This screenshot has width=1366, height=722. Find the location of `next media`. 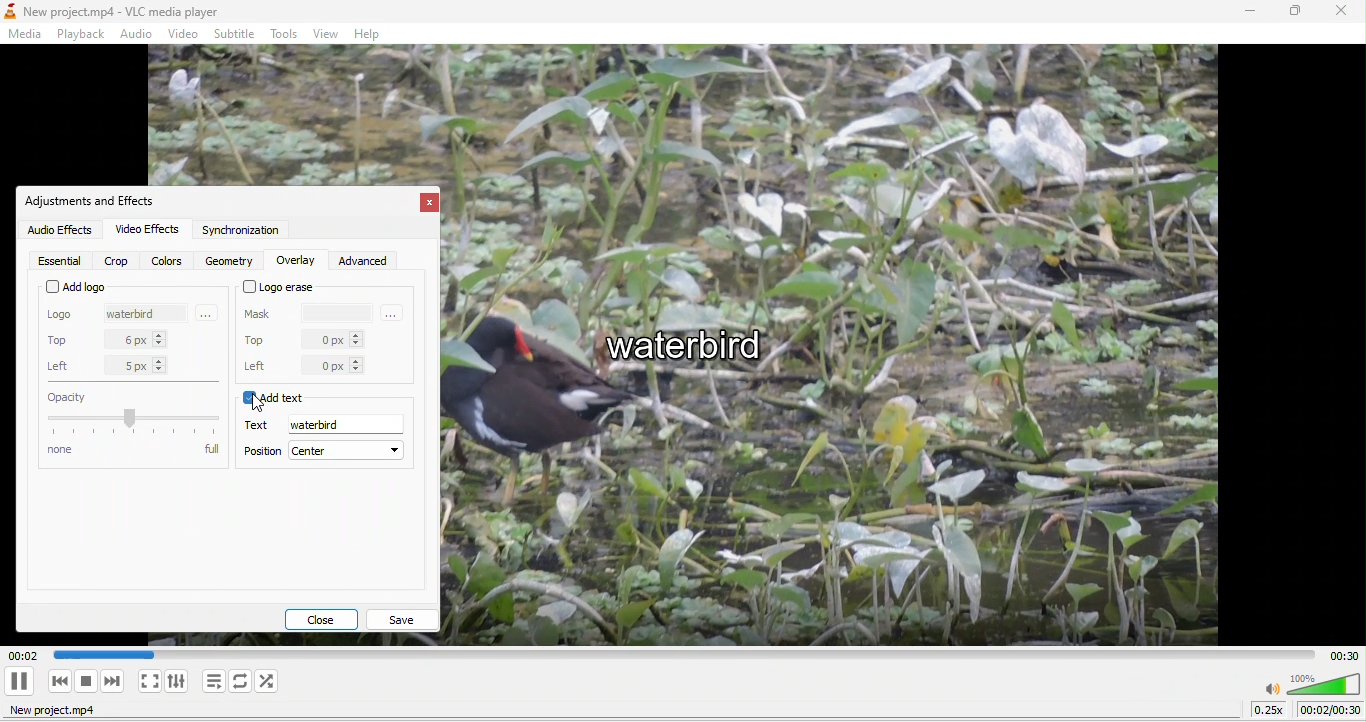

next media is located at coordinates (115, 681).